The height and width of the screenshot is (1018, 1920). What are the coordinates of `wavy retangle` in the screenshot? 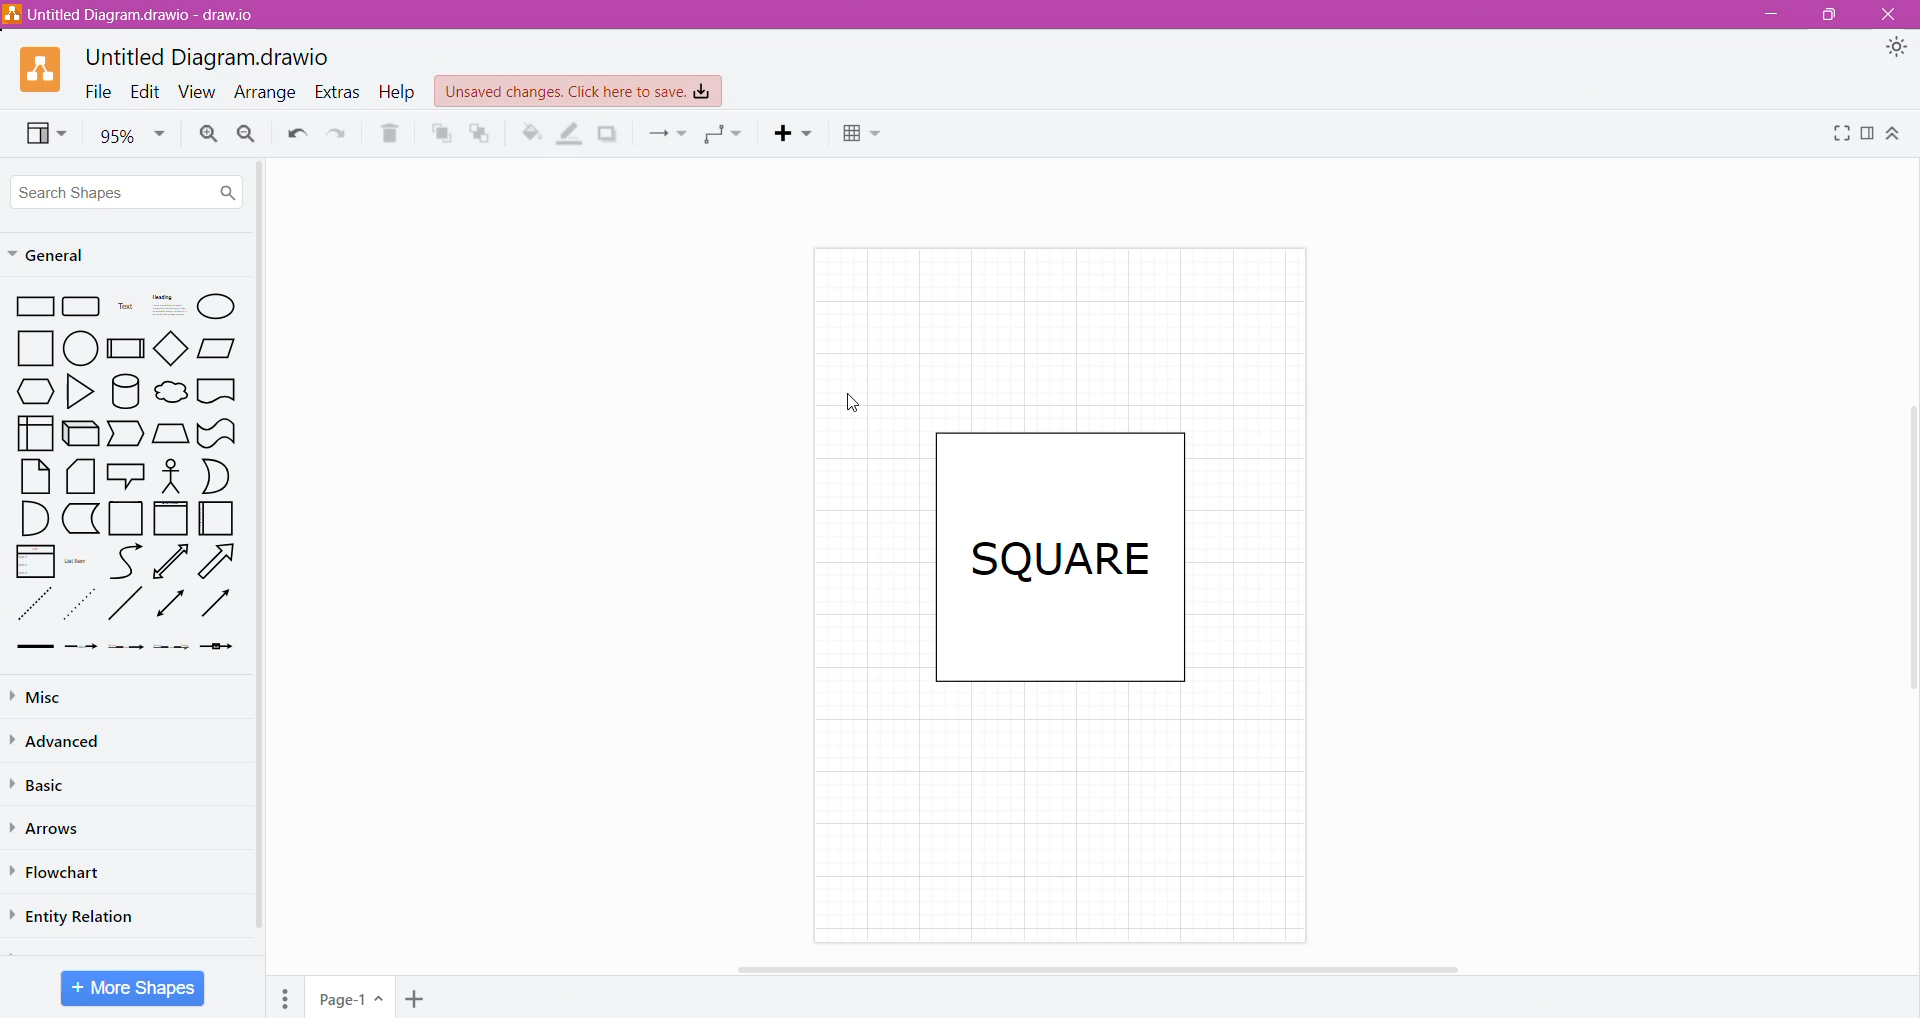 It's located at (219, 432).